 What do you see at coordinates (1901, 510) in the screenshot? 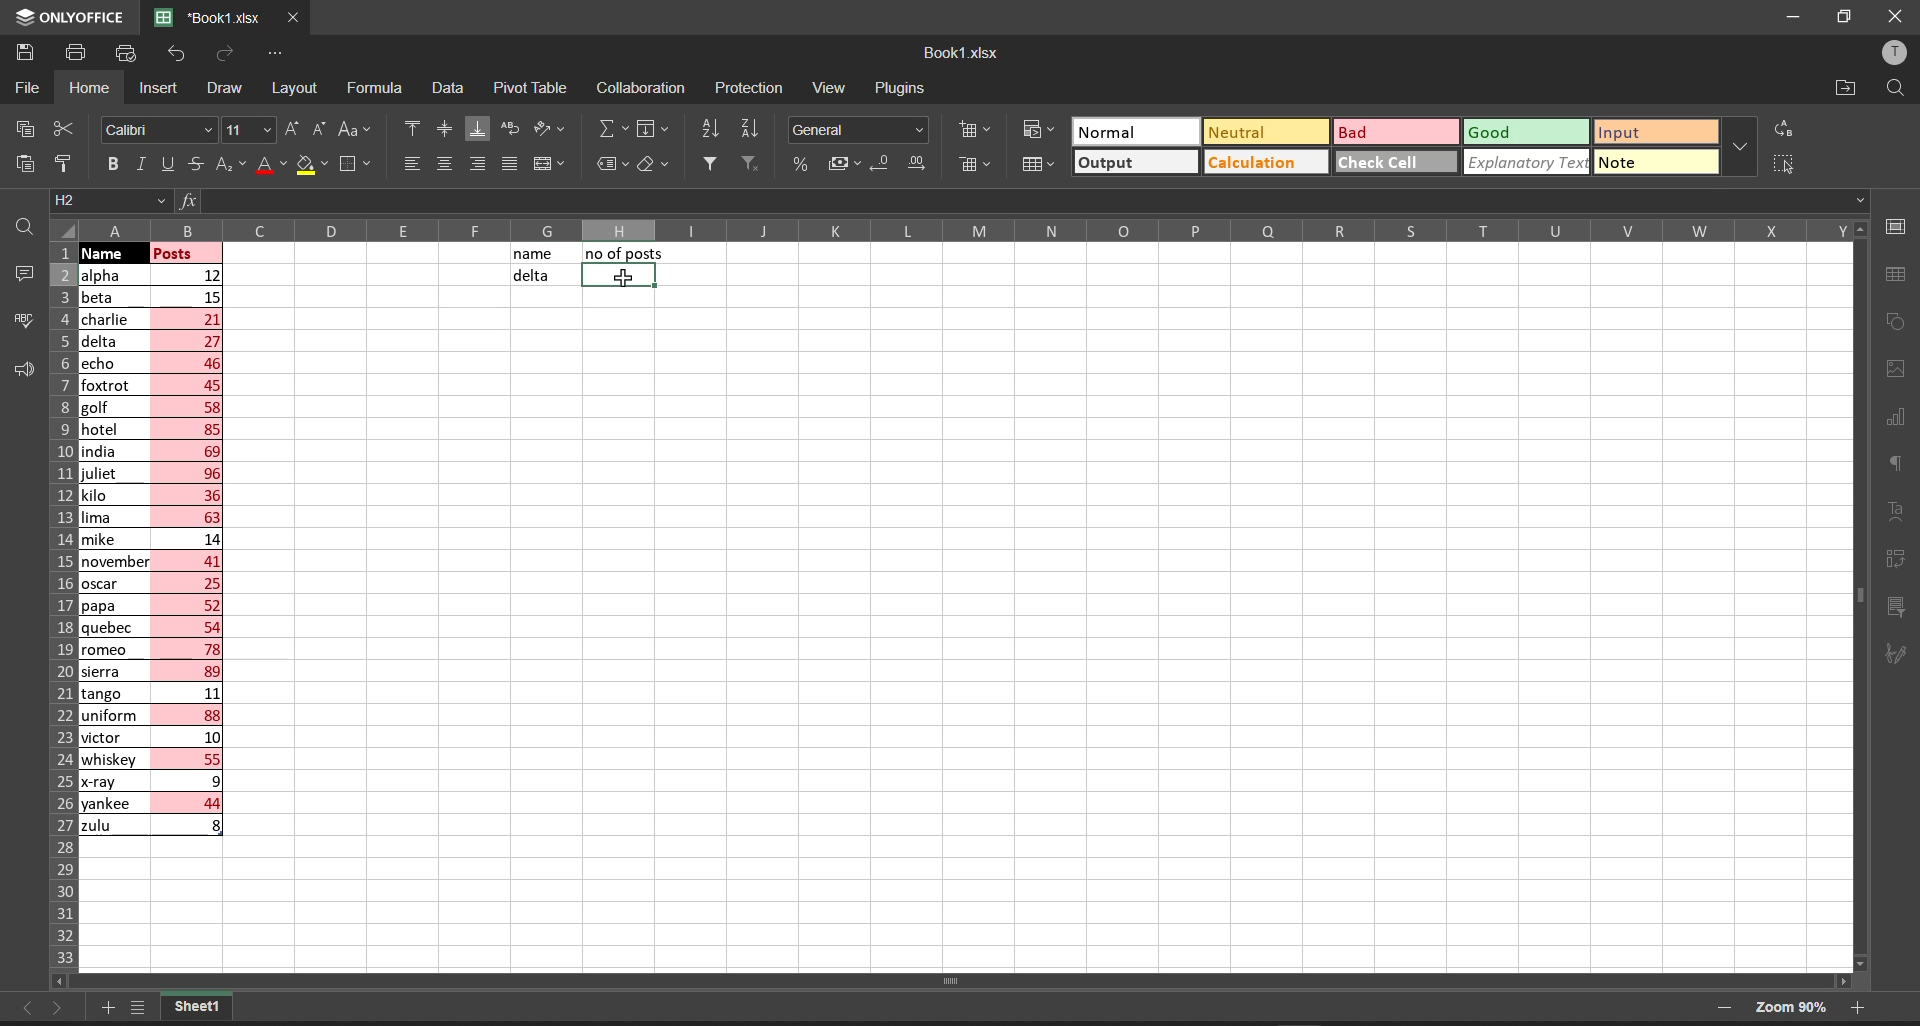
I see `text settings` at bounding box center [1901, 510].